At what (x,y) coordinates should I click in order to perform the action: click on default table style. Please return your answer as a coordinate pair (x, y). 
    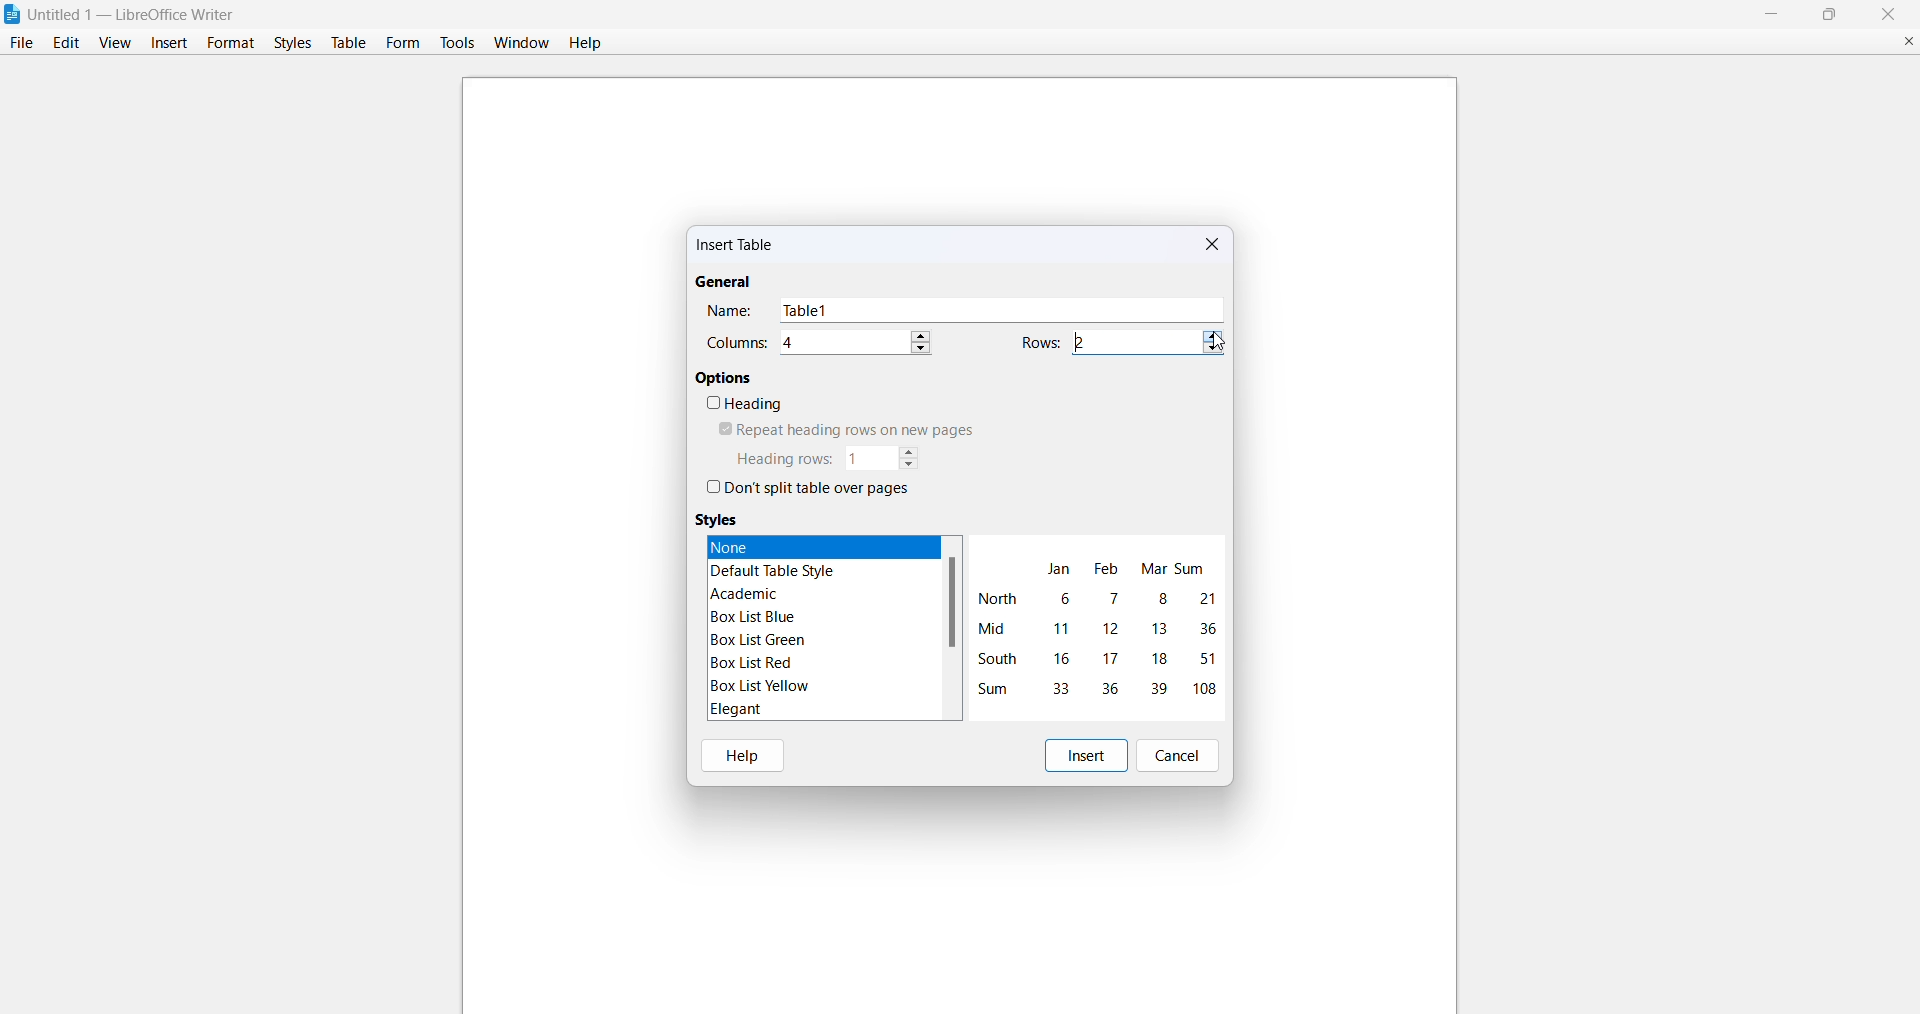
    Looking at the image, I should click on (780, 570).